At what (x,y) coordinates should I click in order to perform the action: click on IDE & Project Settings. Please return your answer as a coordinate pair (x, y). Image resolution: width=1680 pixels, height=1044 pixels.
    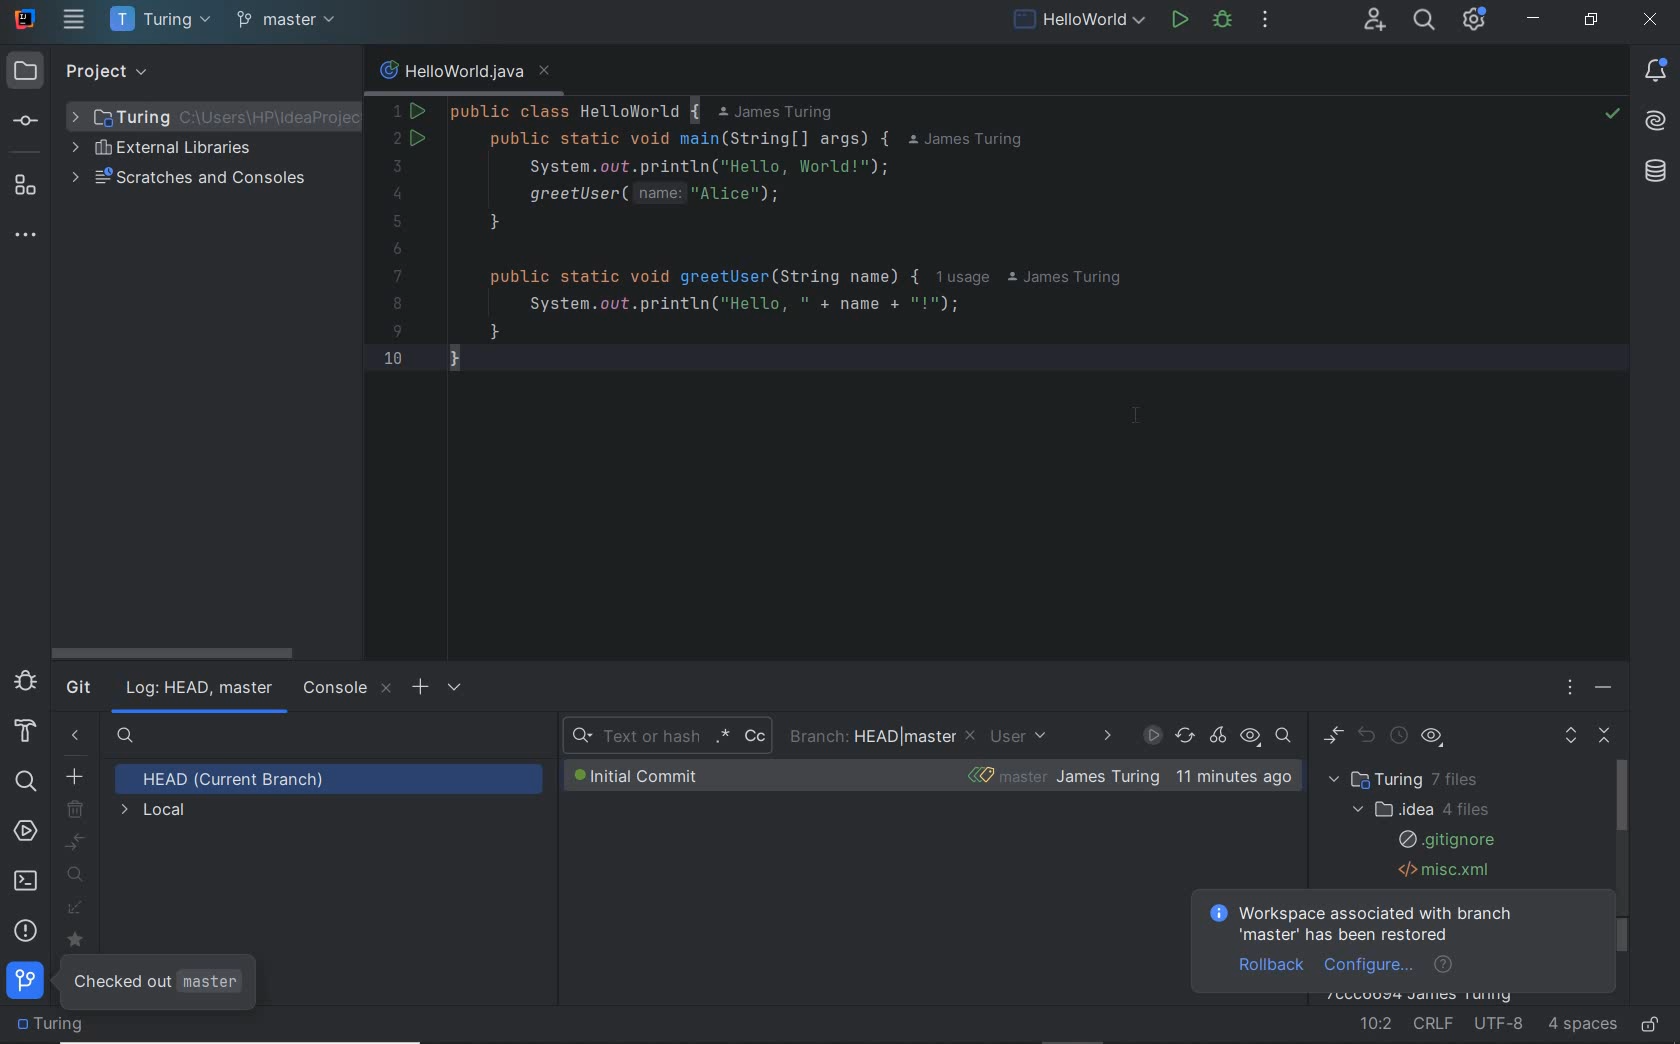
    Looking at the image, I should click on (1476, 21).